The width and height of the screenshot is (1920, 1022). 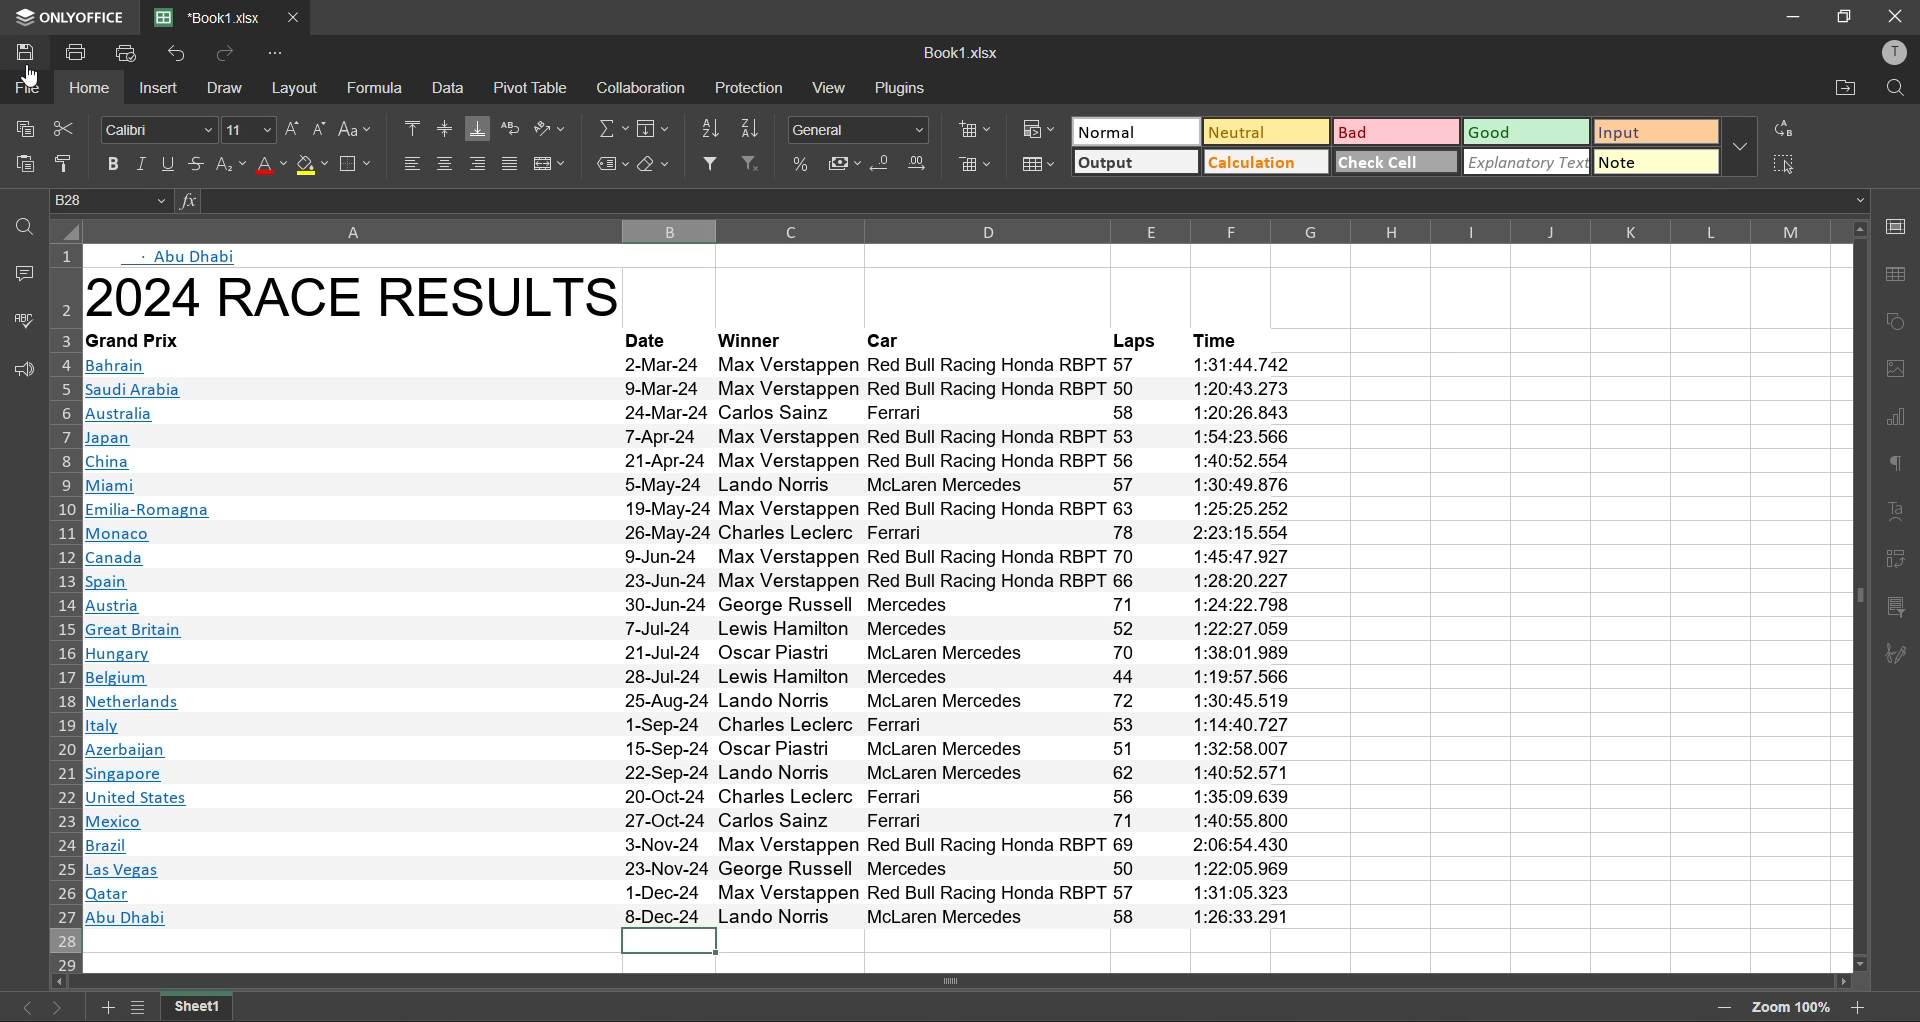 I want to click on bold, so click(x=109, y=166).